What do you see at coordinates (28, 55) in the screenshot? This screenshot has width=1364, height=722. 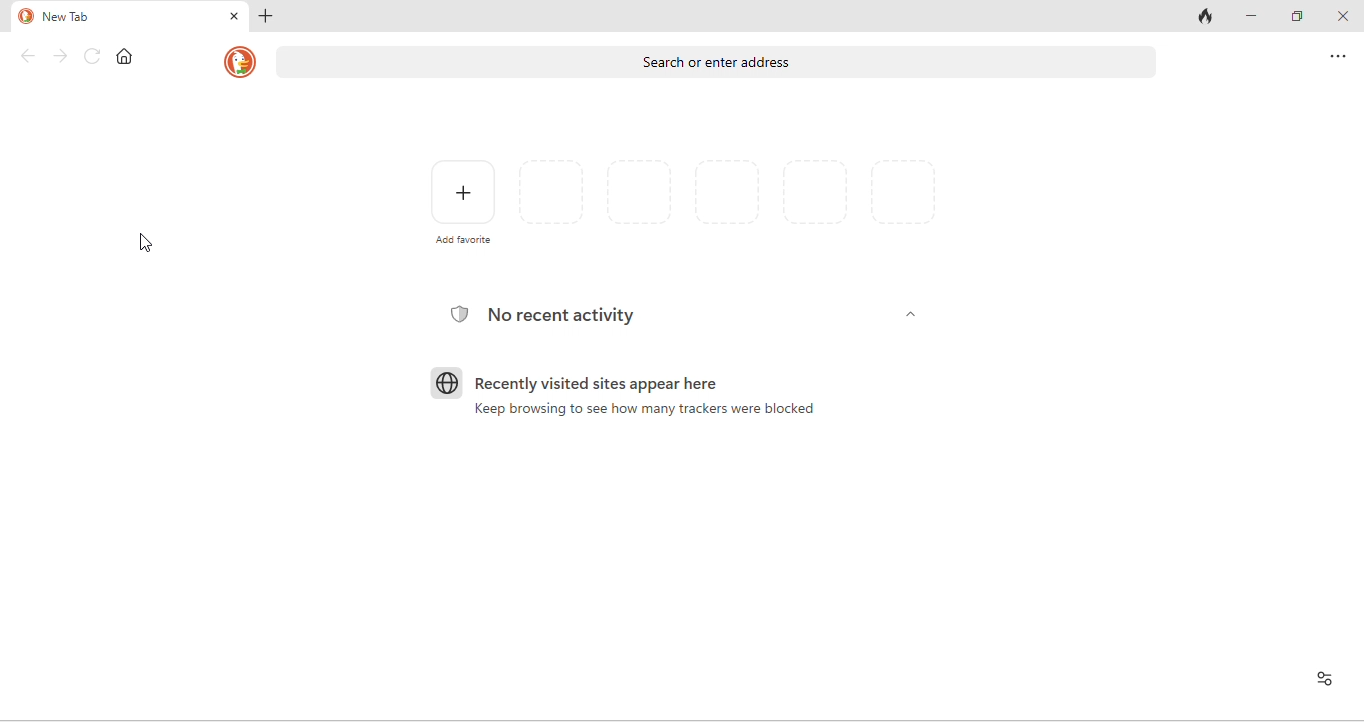 I see `back` at bounding box center [28, 55].